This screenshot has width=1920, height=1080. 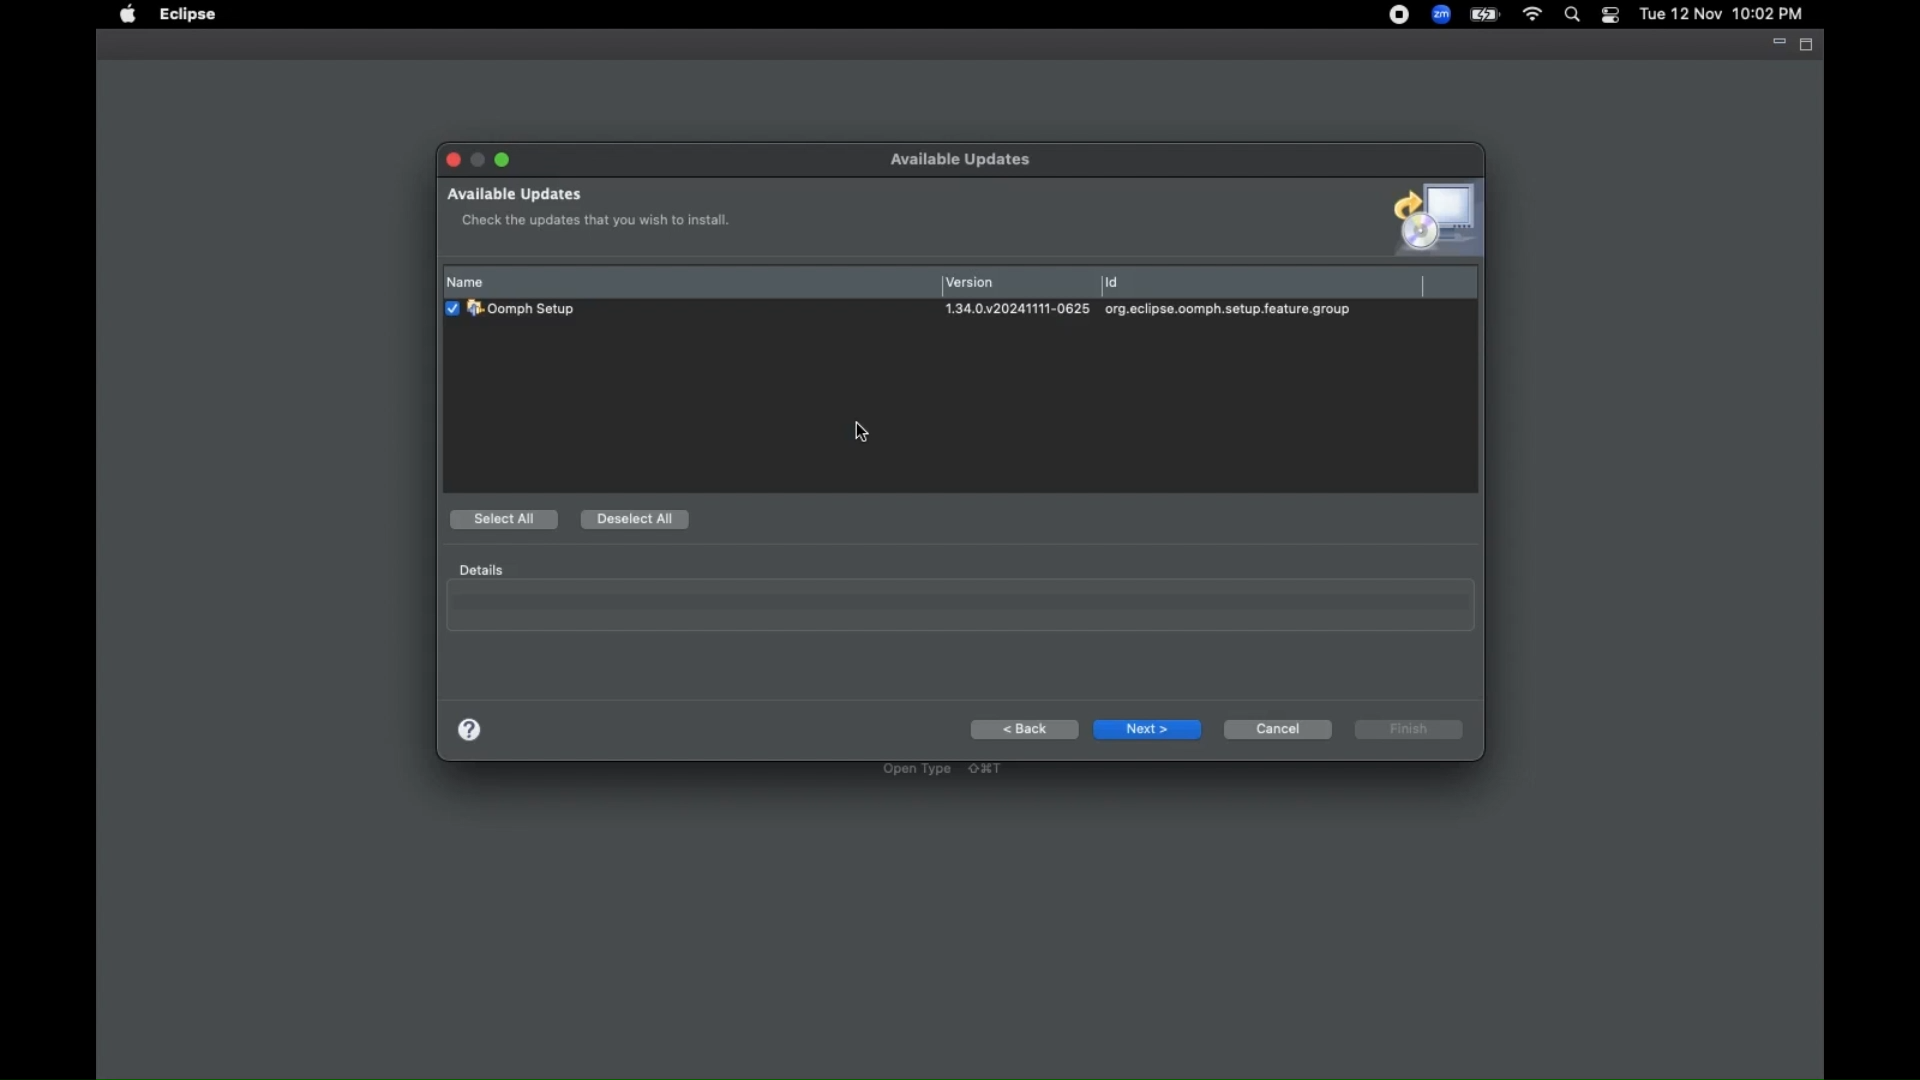 I want to click on Next, so click(x=1148, y=730).